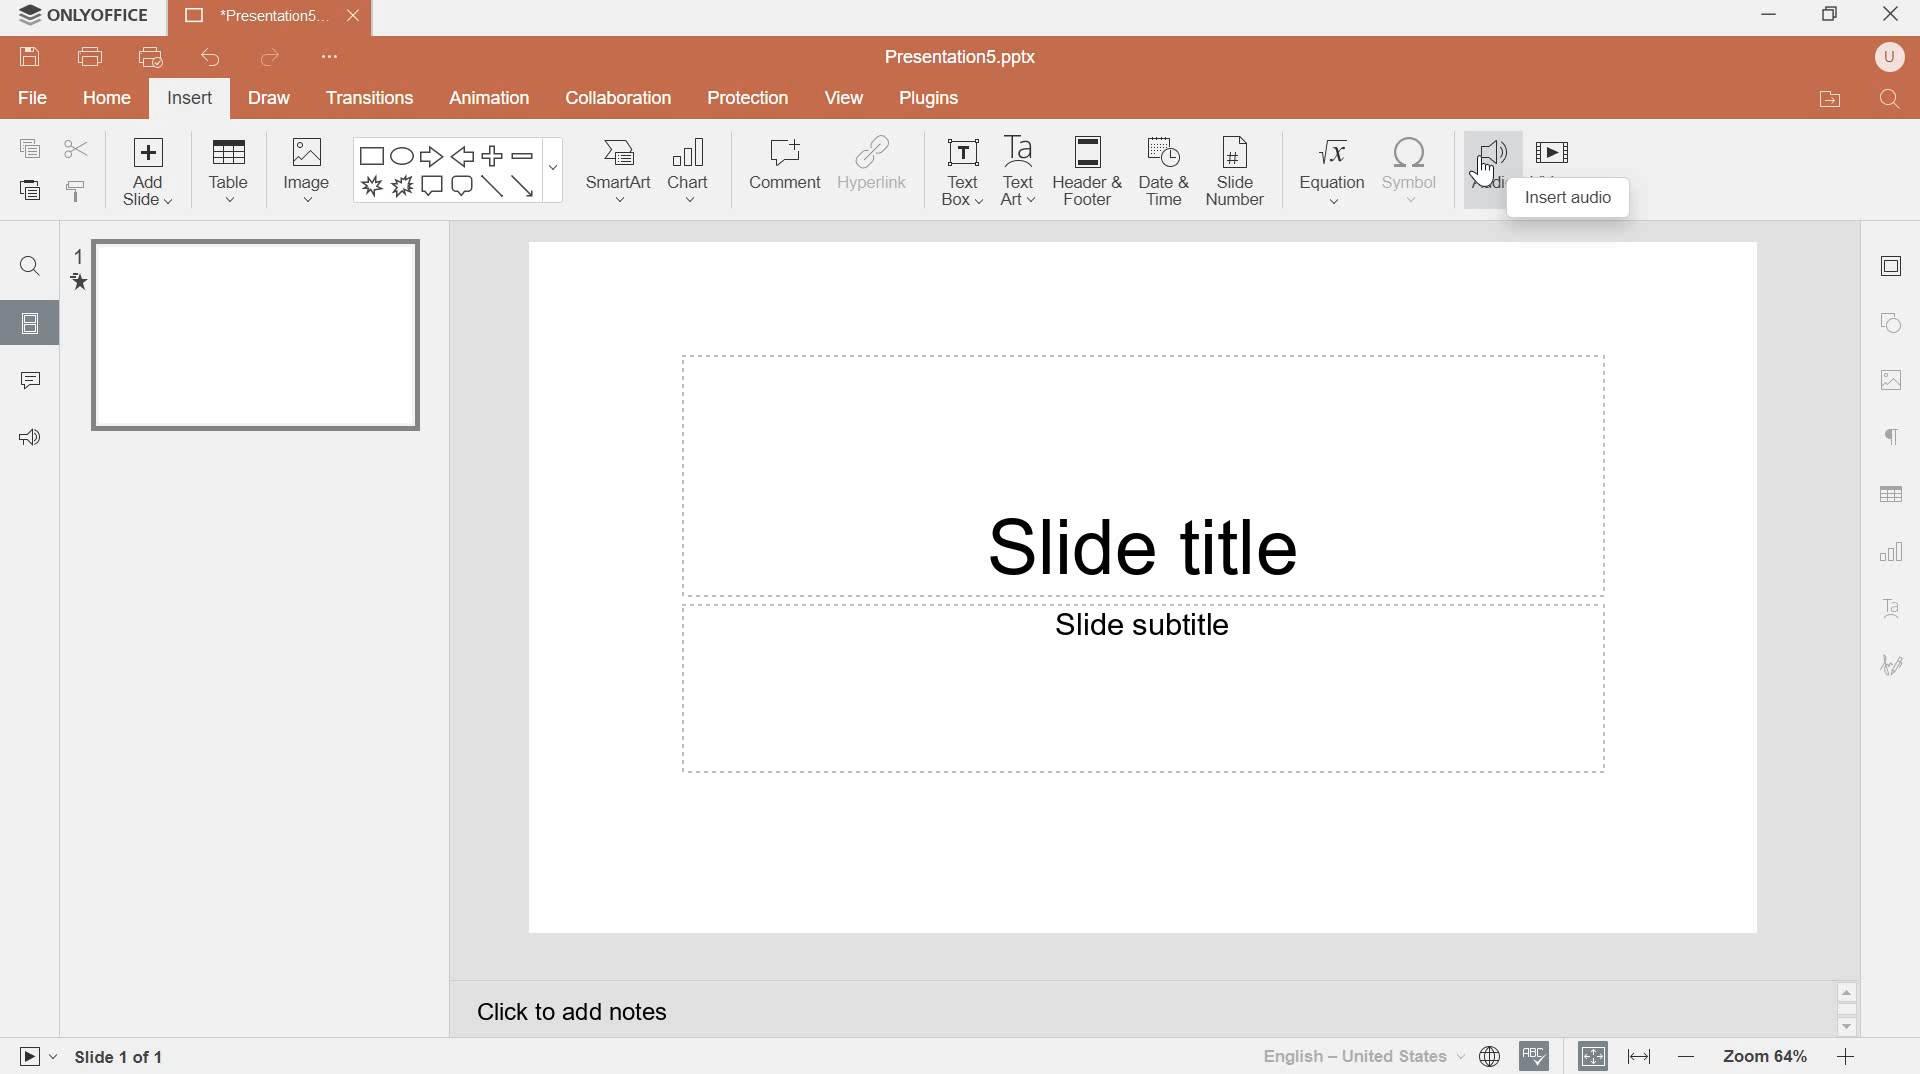 Image resolution: width=1920 pixels, height=1074 pixels. What do you see at coordinates (848, 97) in the screenshot?
I see `view` at bounding box center [848, 97].